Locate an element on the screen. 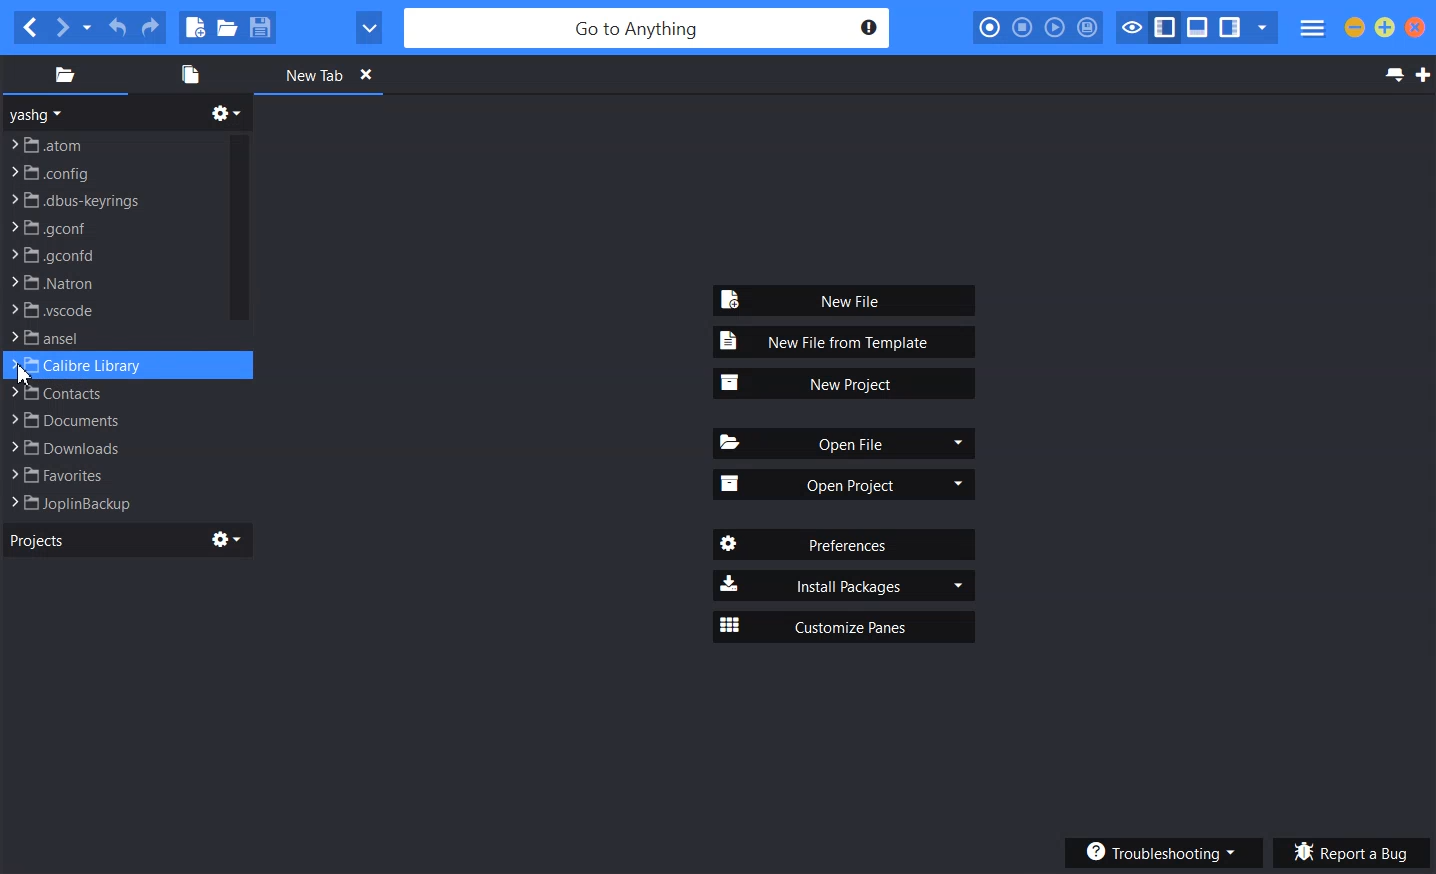  Directory related function is located at coordinates (226, 113).